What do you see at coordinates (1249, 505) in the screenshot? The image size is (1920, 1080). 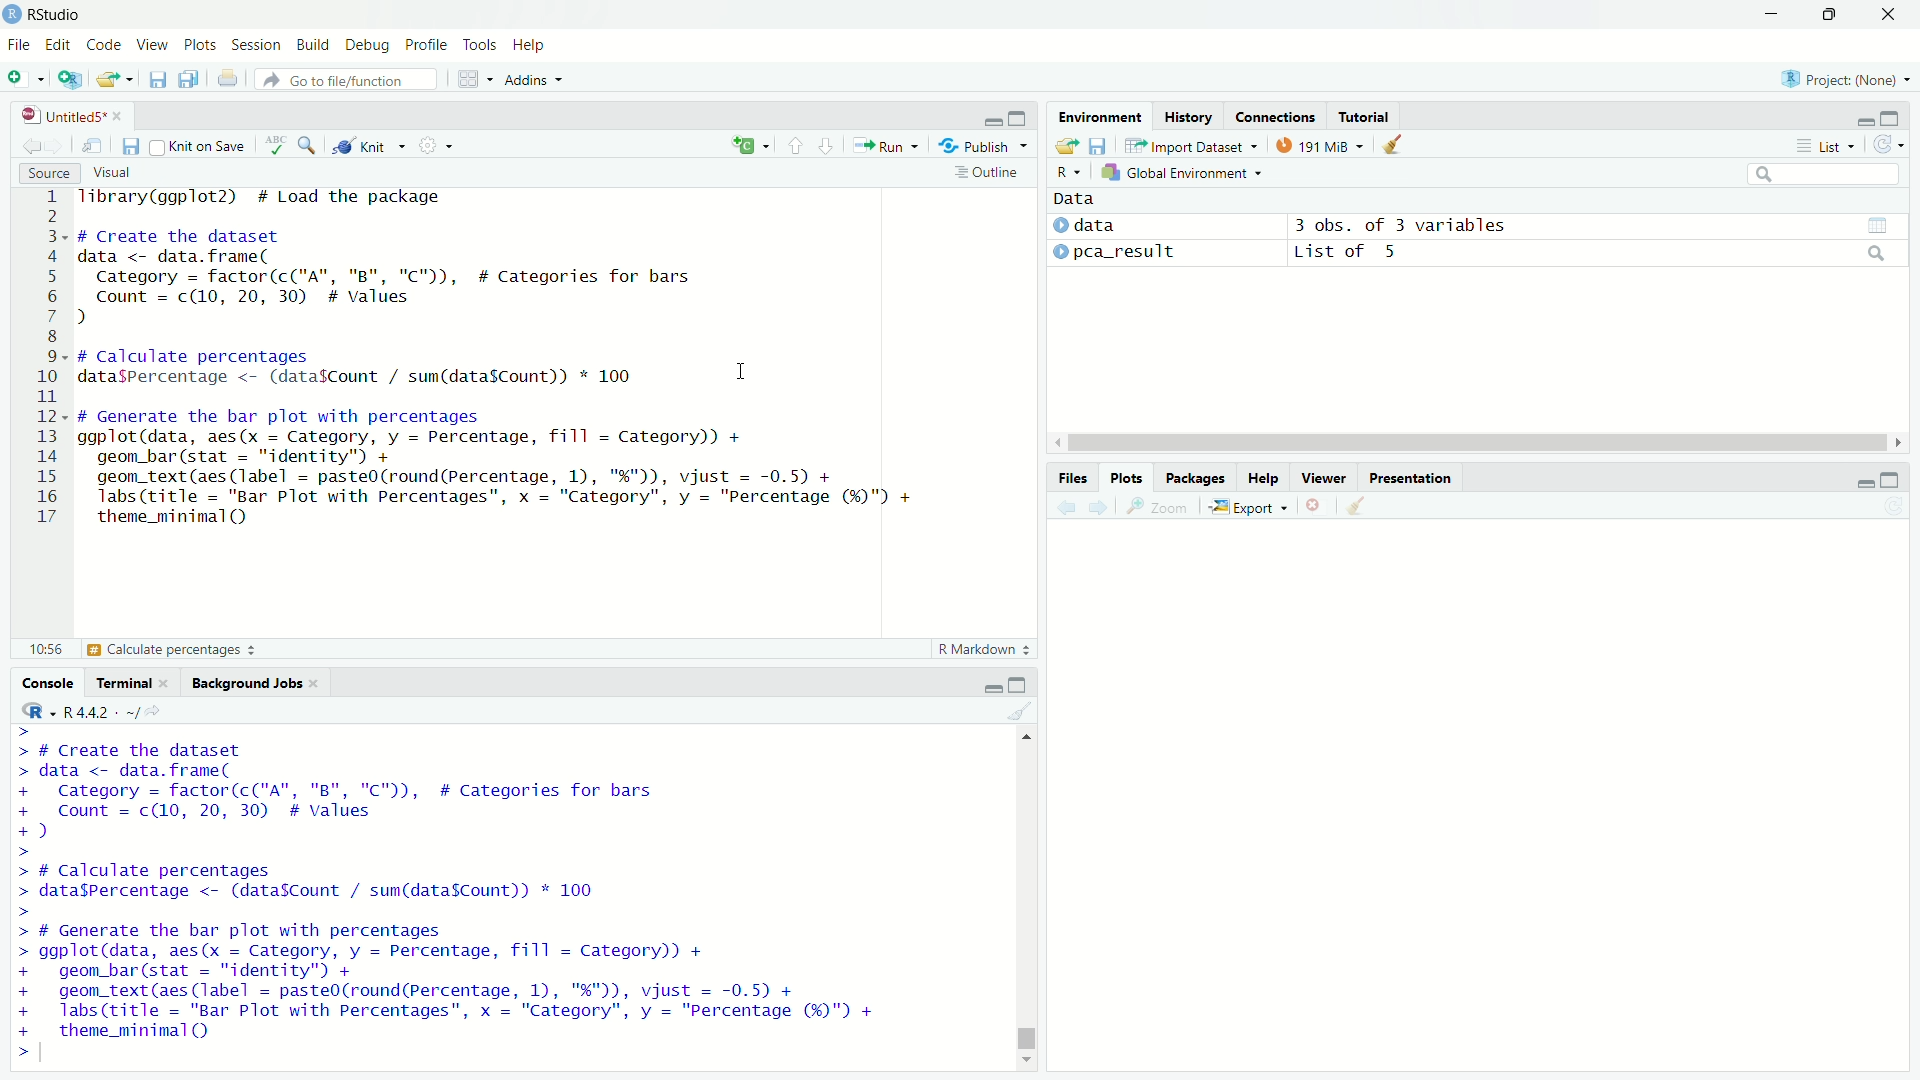 I see `export` at bounding box center [1249, 505].